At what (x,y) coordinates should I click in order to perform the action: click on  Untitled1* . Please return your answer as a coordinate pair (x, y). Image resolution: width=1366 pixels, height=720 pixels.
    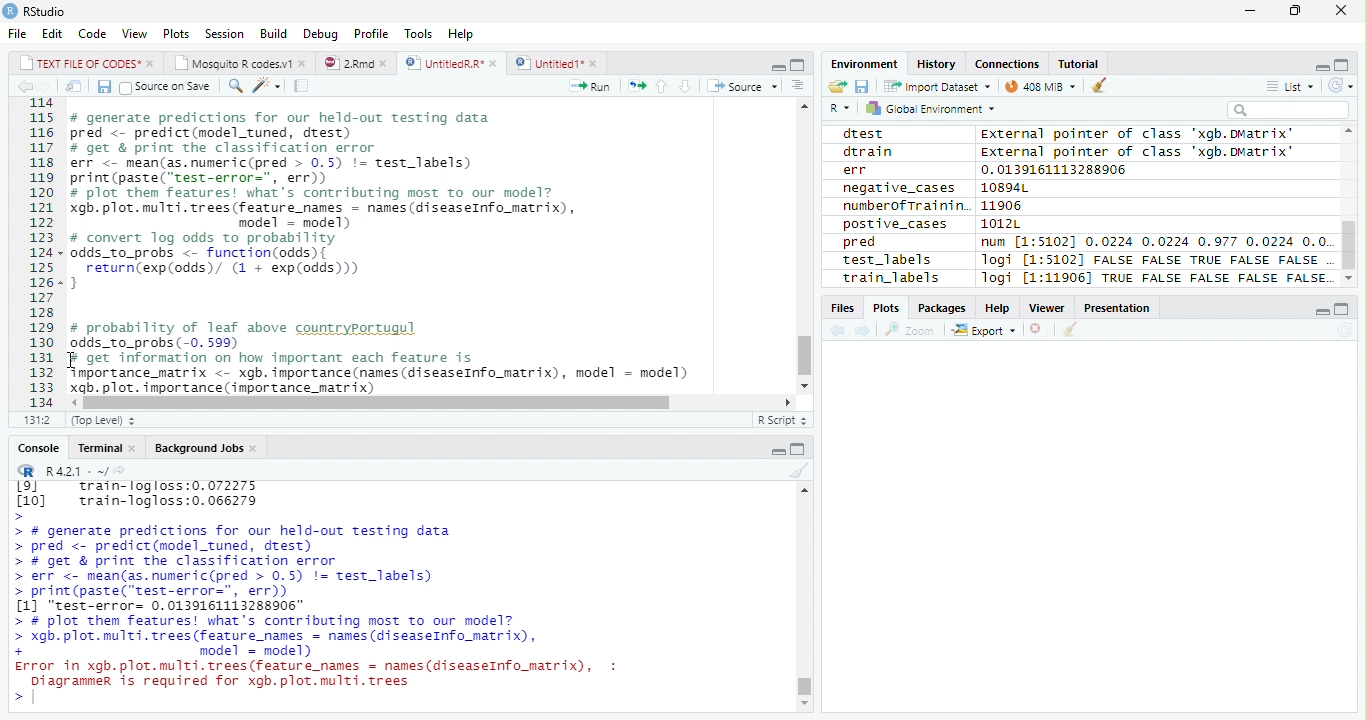
    Looking at the image, I should click on (557, 62).